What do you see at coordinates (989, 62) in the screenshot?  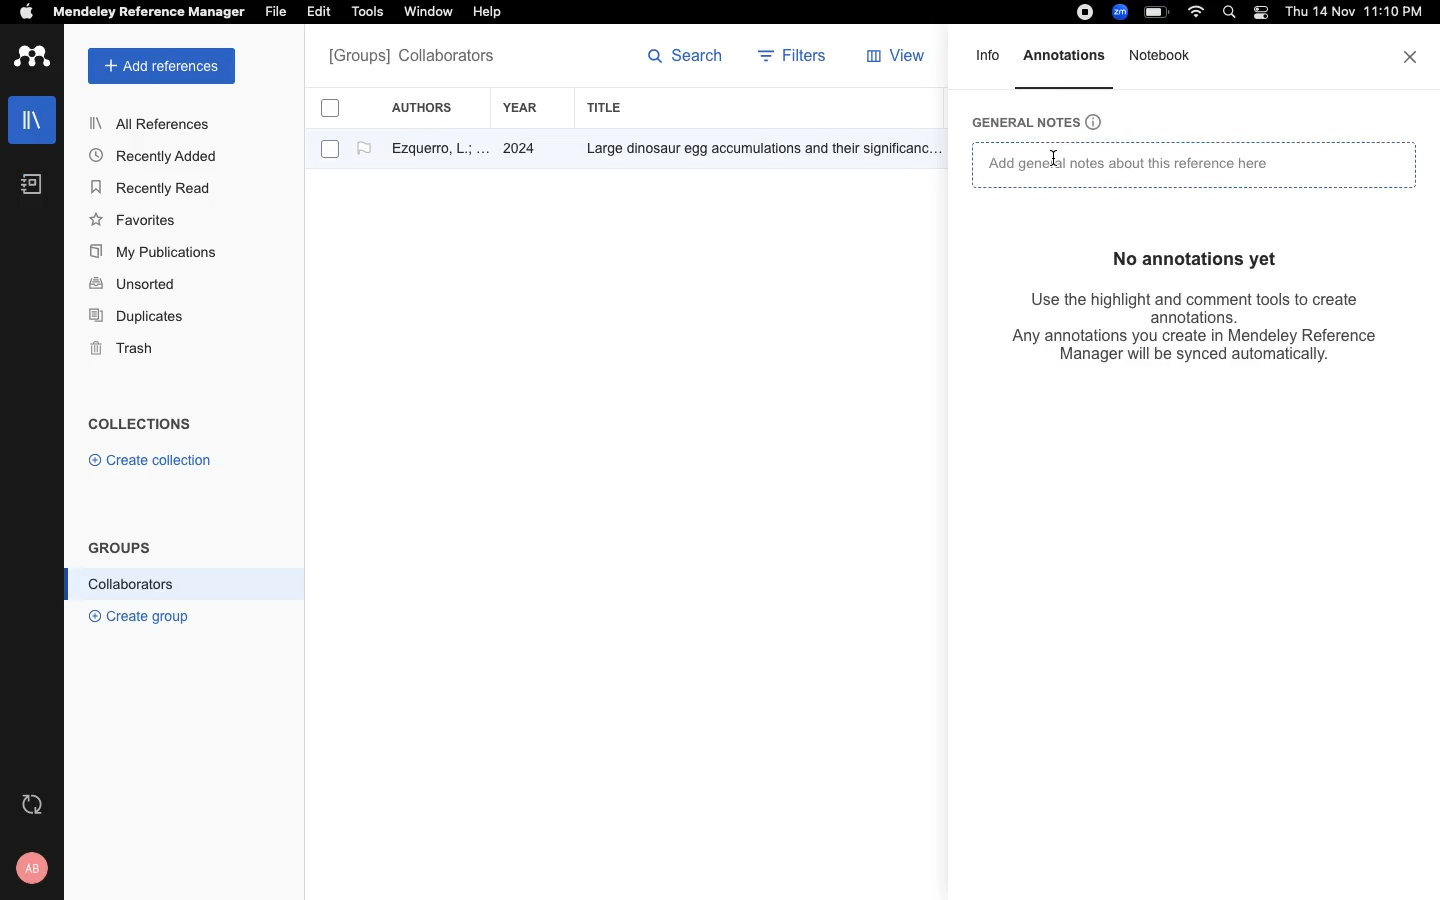 I see `info` at bounding box center [989, 62].